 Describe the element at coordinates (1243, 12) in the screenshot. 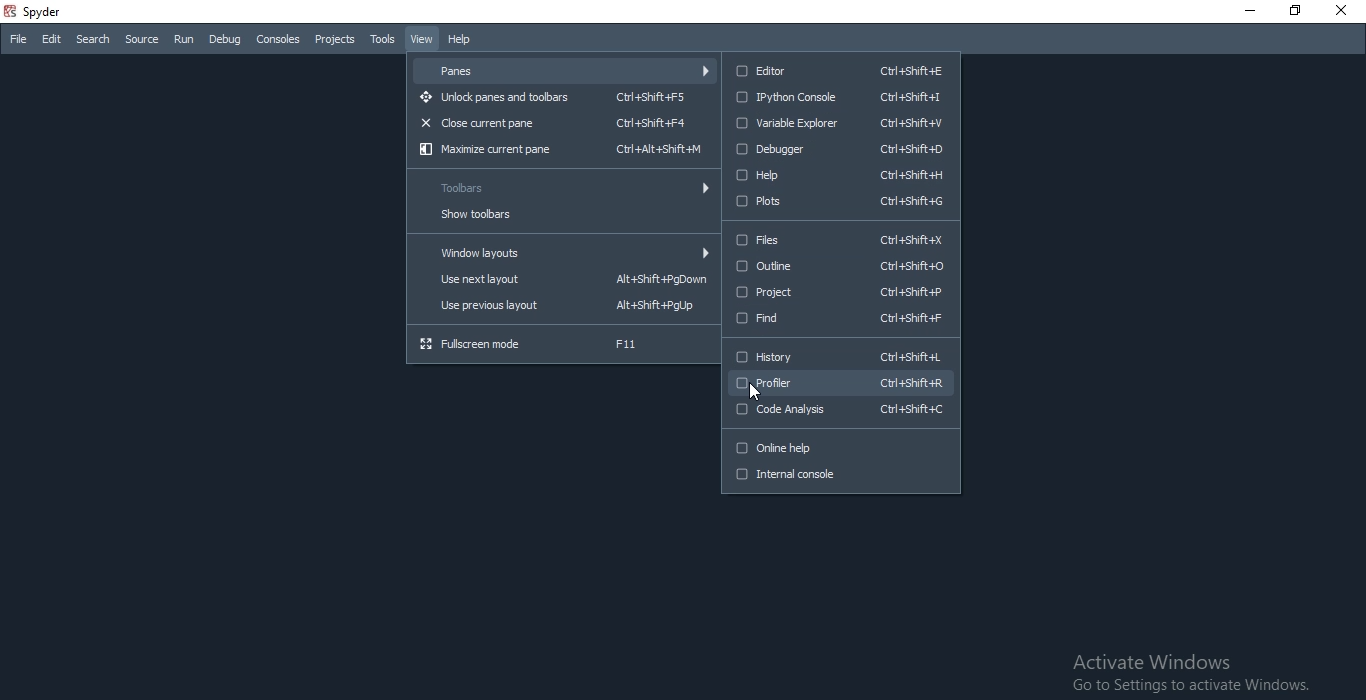

I see `Minimise` at that location.